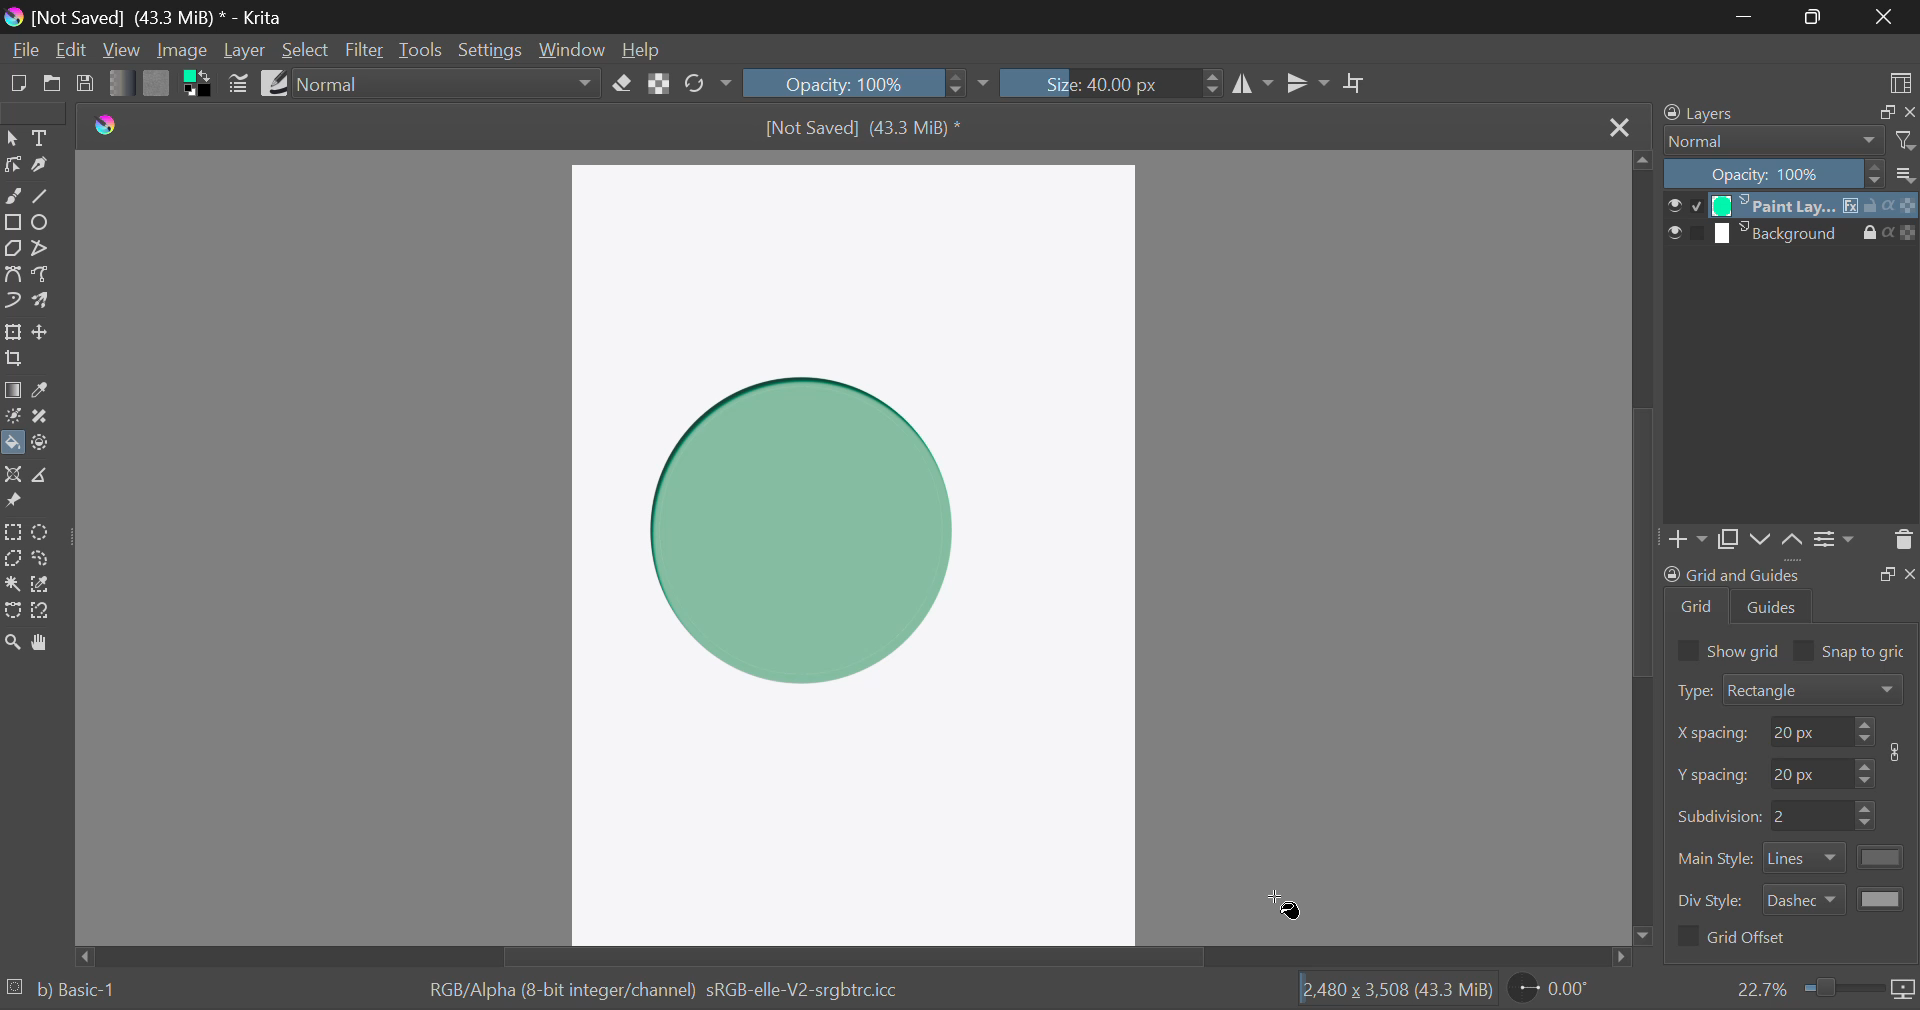  Describe the element at coordinates (44, 610) in the screenshot. I see `Magnetic Selection` at that location.